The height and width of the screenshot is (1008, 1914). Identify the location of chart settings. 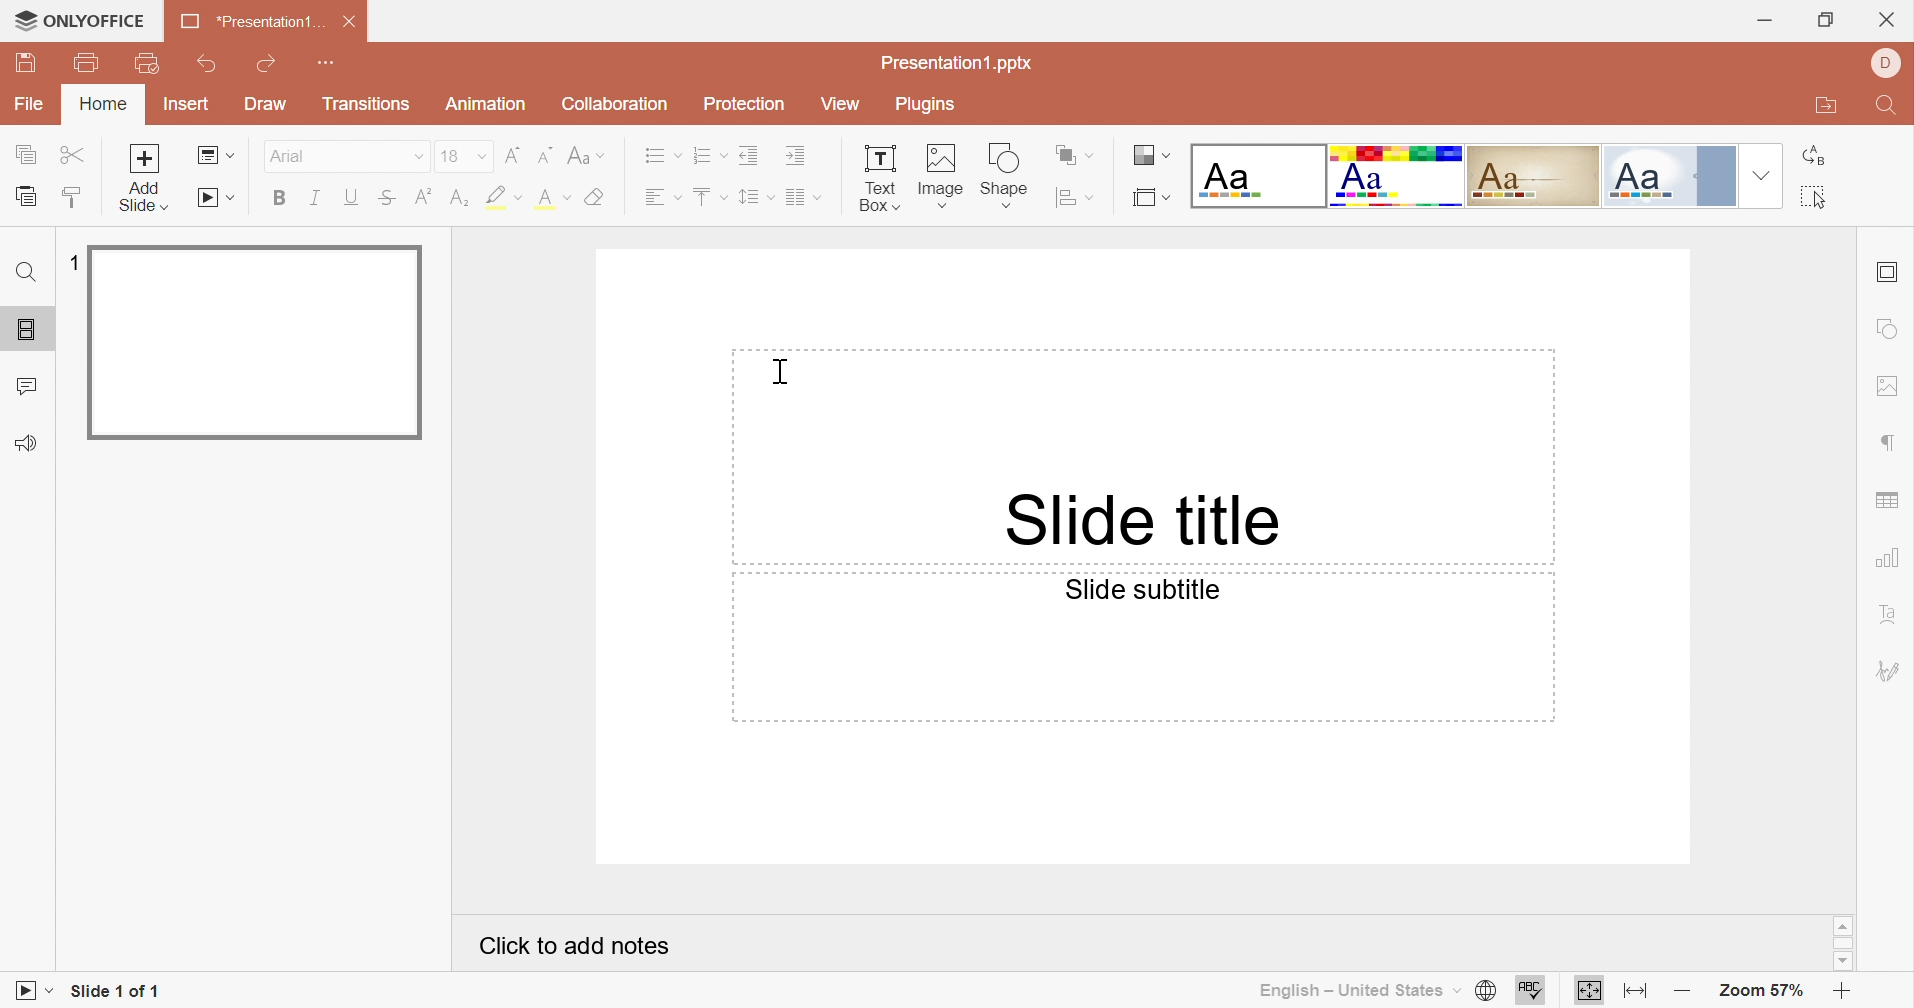
(1887, 563).